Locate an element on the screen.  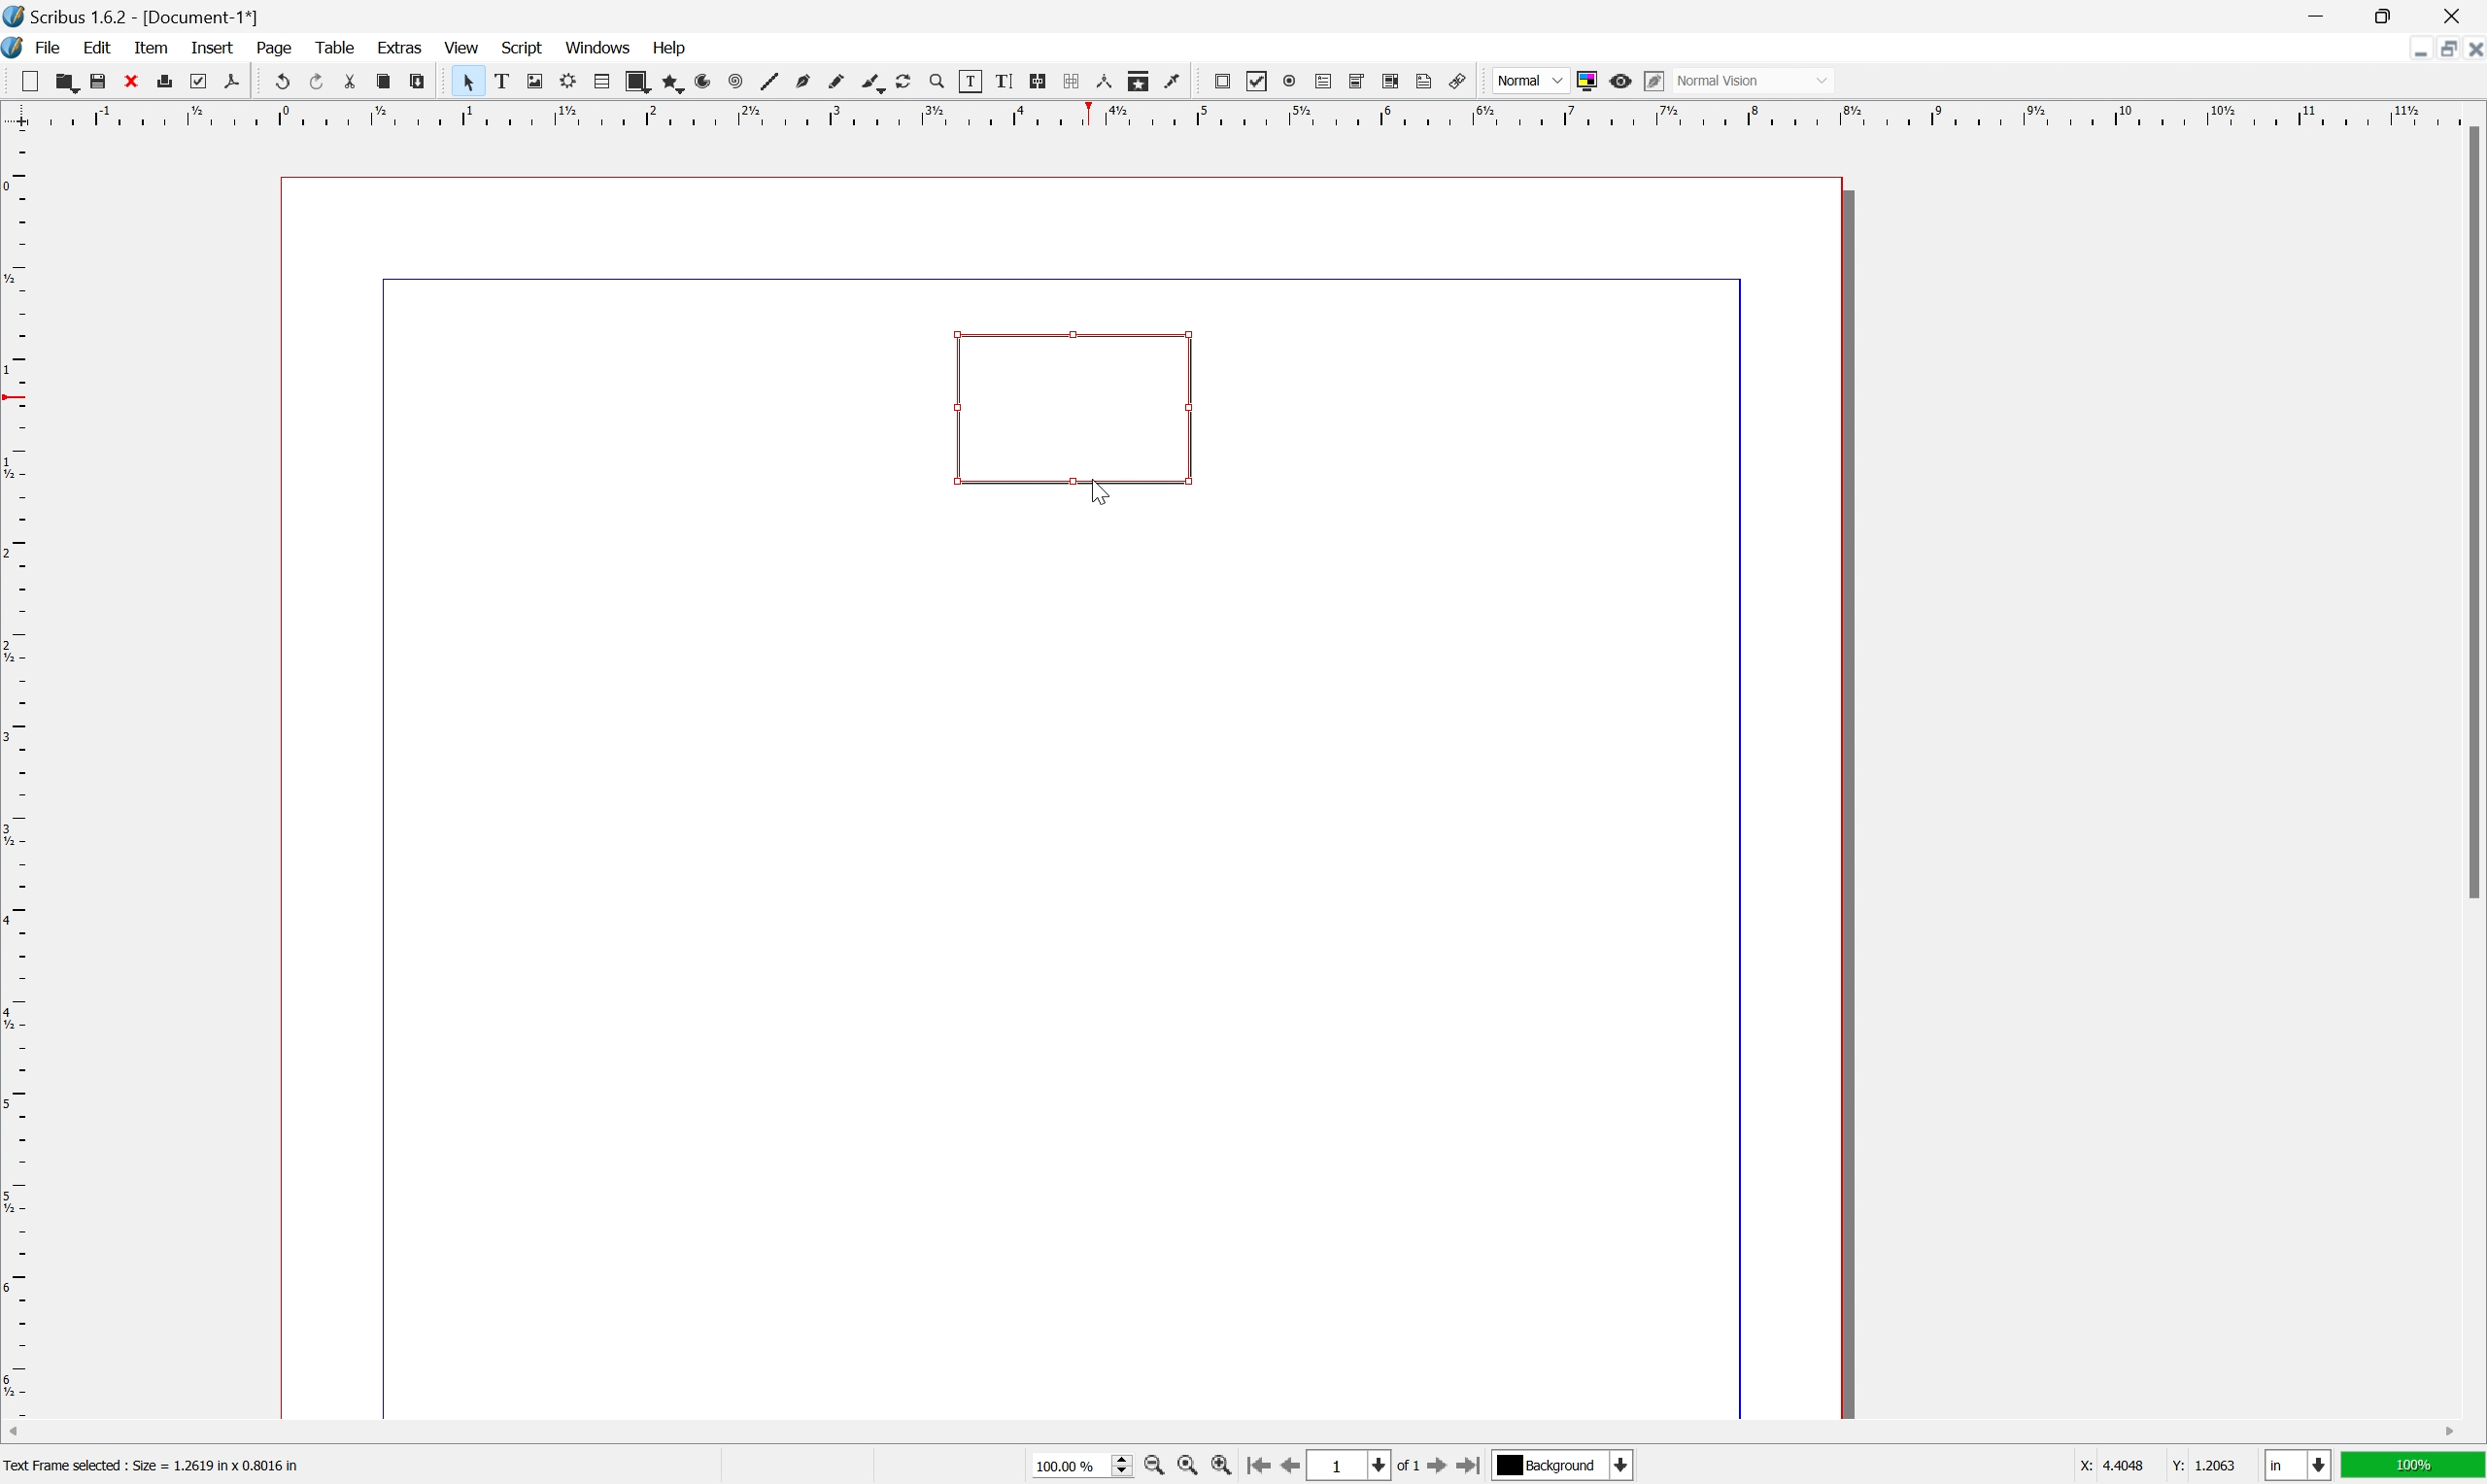
calligraphy line is located at coordinates (870, 82).